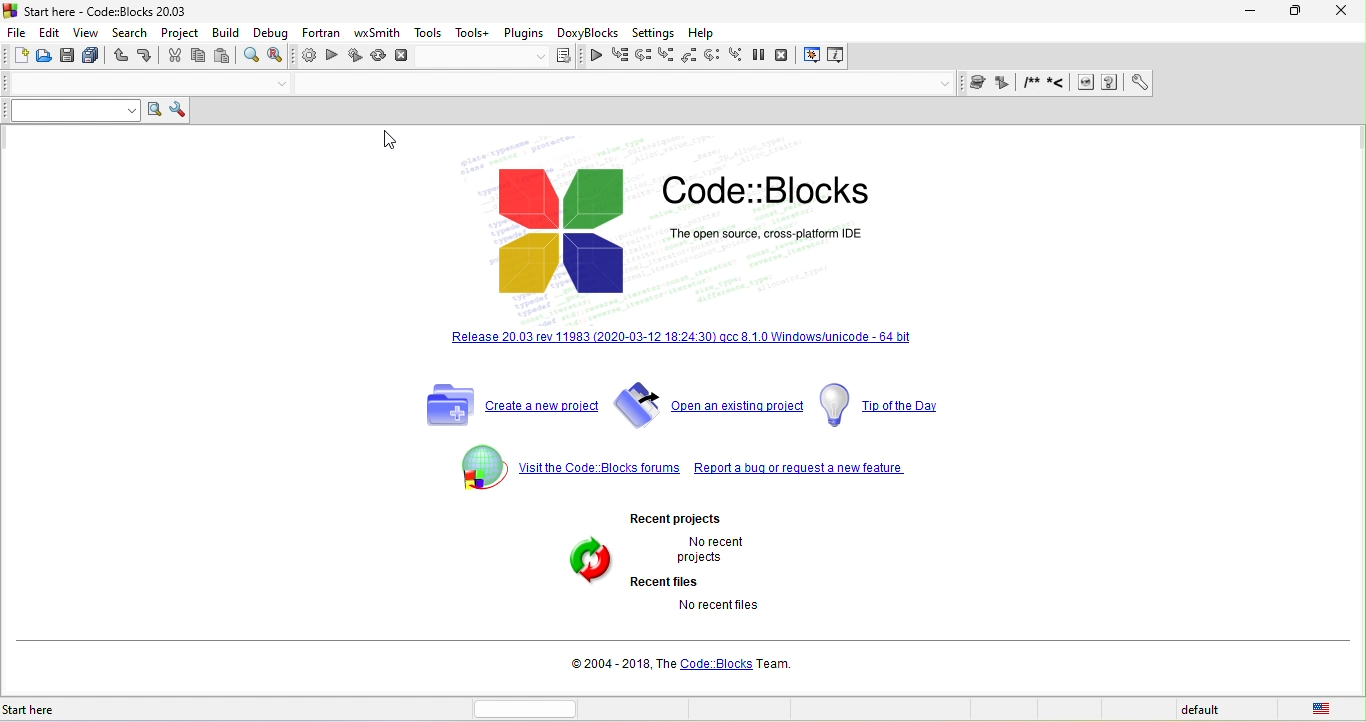 This screenshot has width=1366, height=722. I want to click on release 20.03 rev 11983[2020-03-12 18:24:30]qcc 8.10 , so click(687, 347).